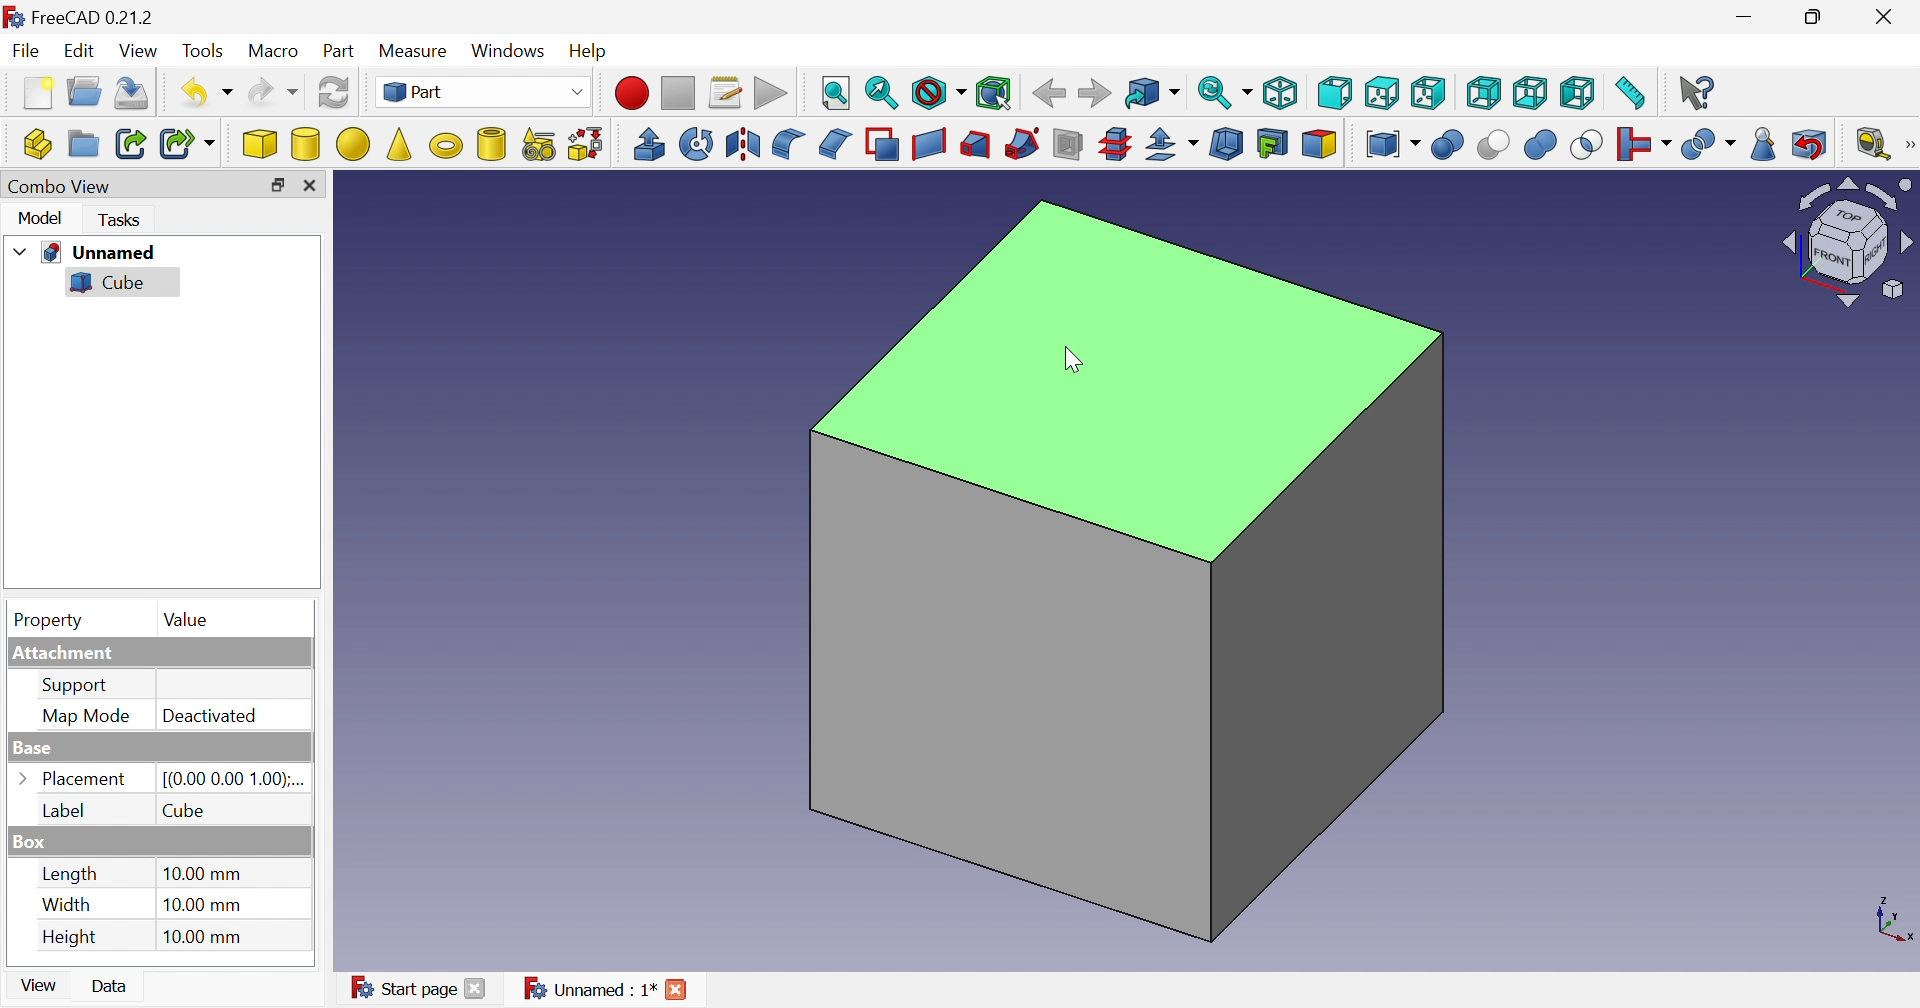 Image resolution: width=1920 pixels, height=1008 pixels. Describe the element at coordinates (940, 91) in the screenshot. I see `Draw style` at that location.